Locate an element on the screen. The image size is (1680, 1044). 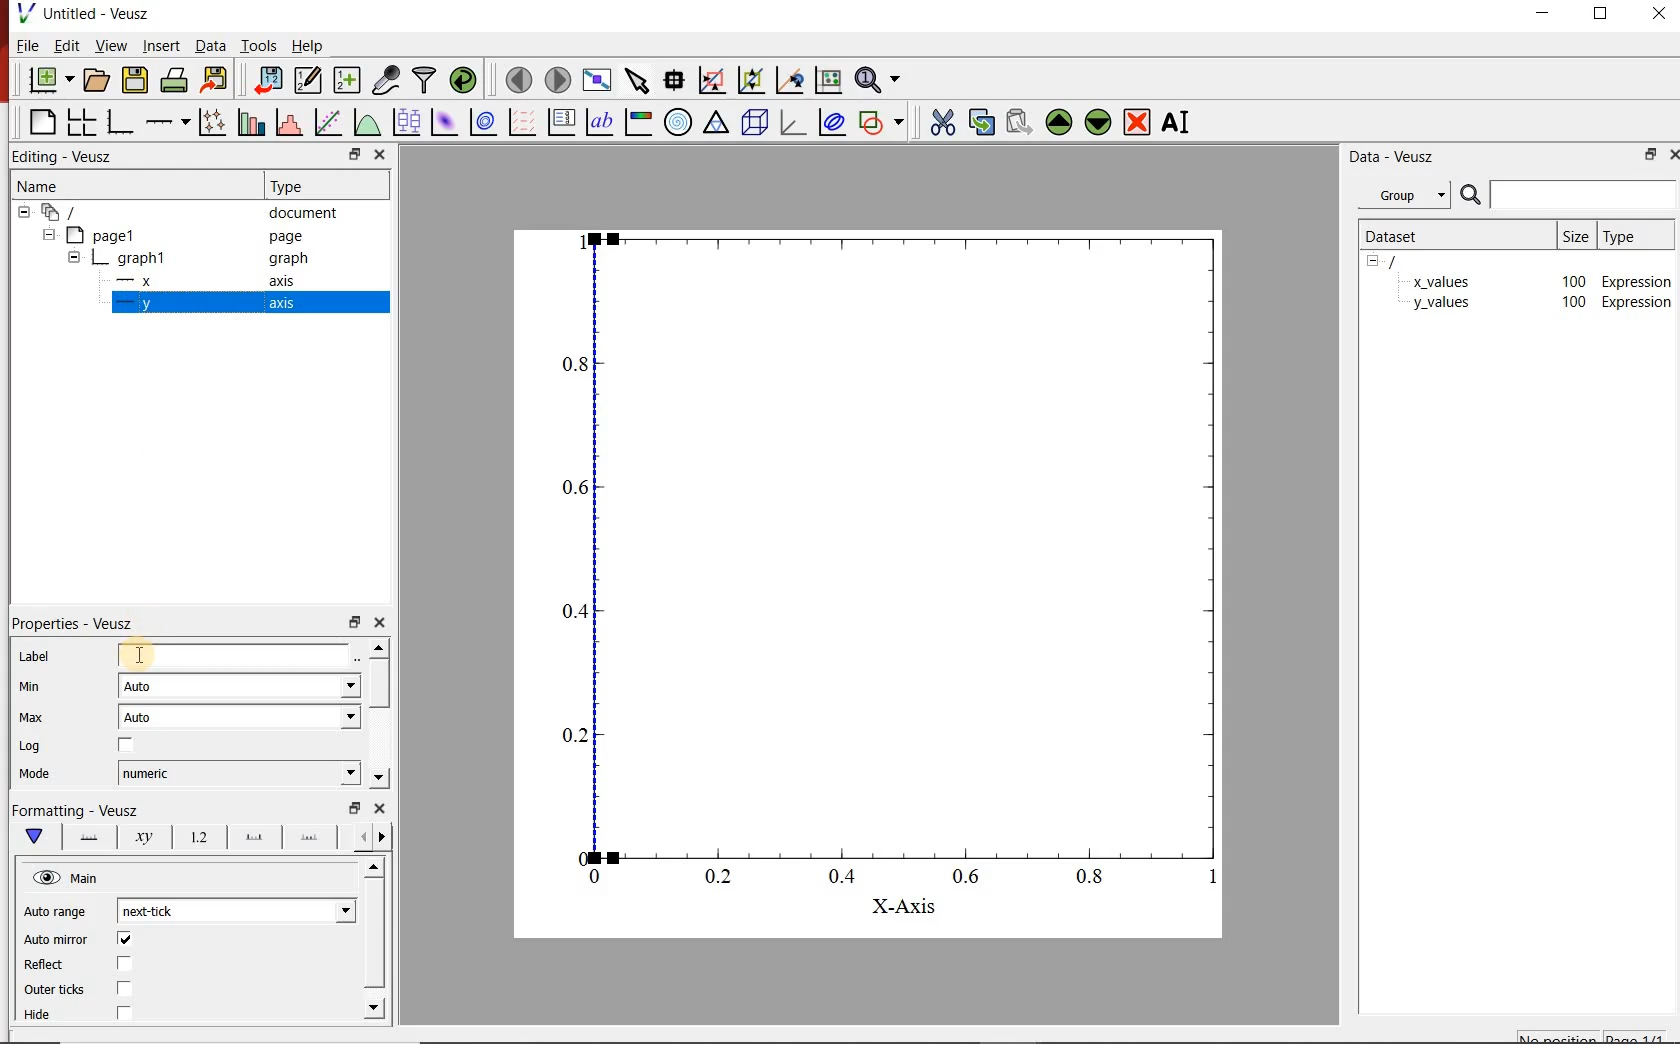
close is located at coordinates (380, 621).